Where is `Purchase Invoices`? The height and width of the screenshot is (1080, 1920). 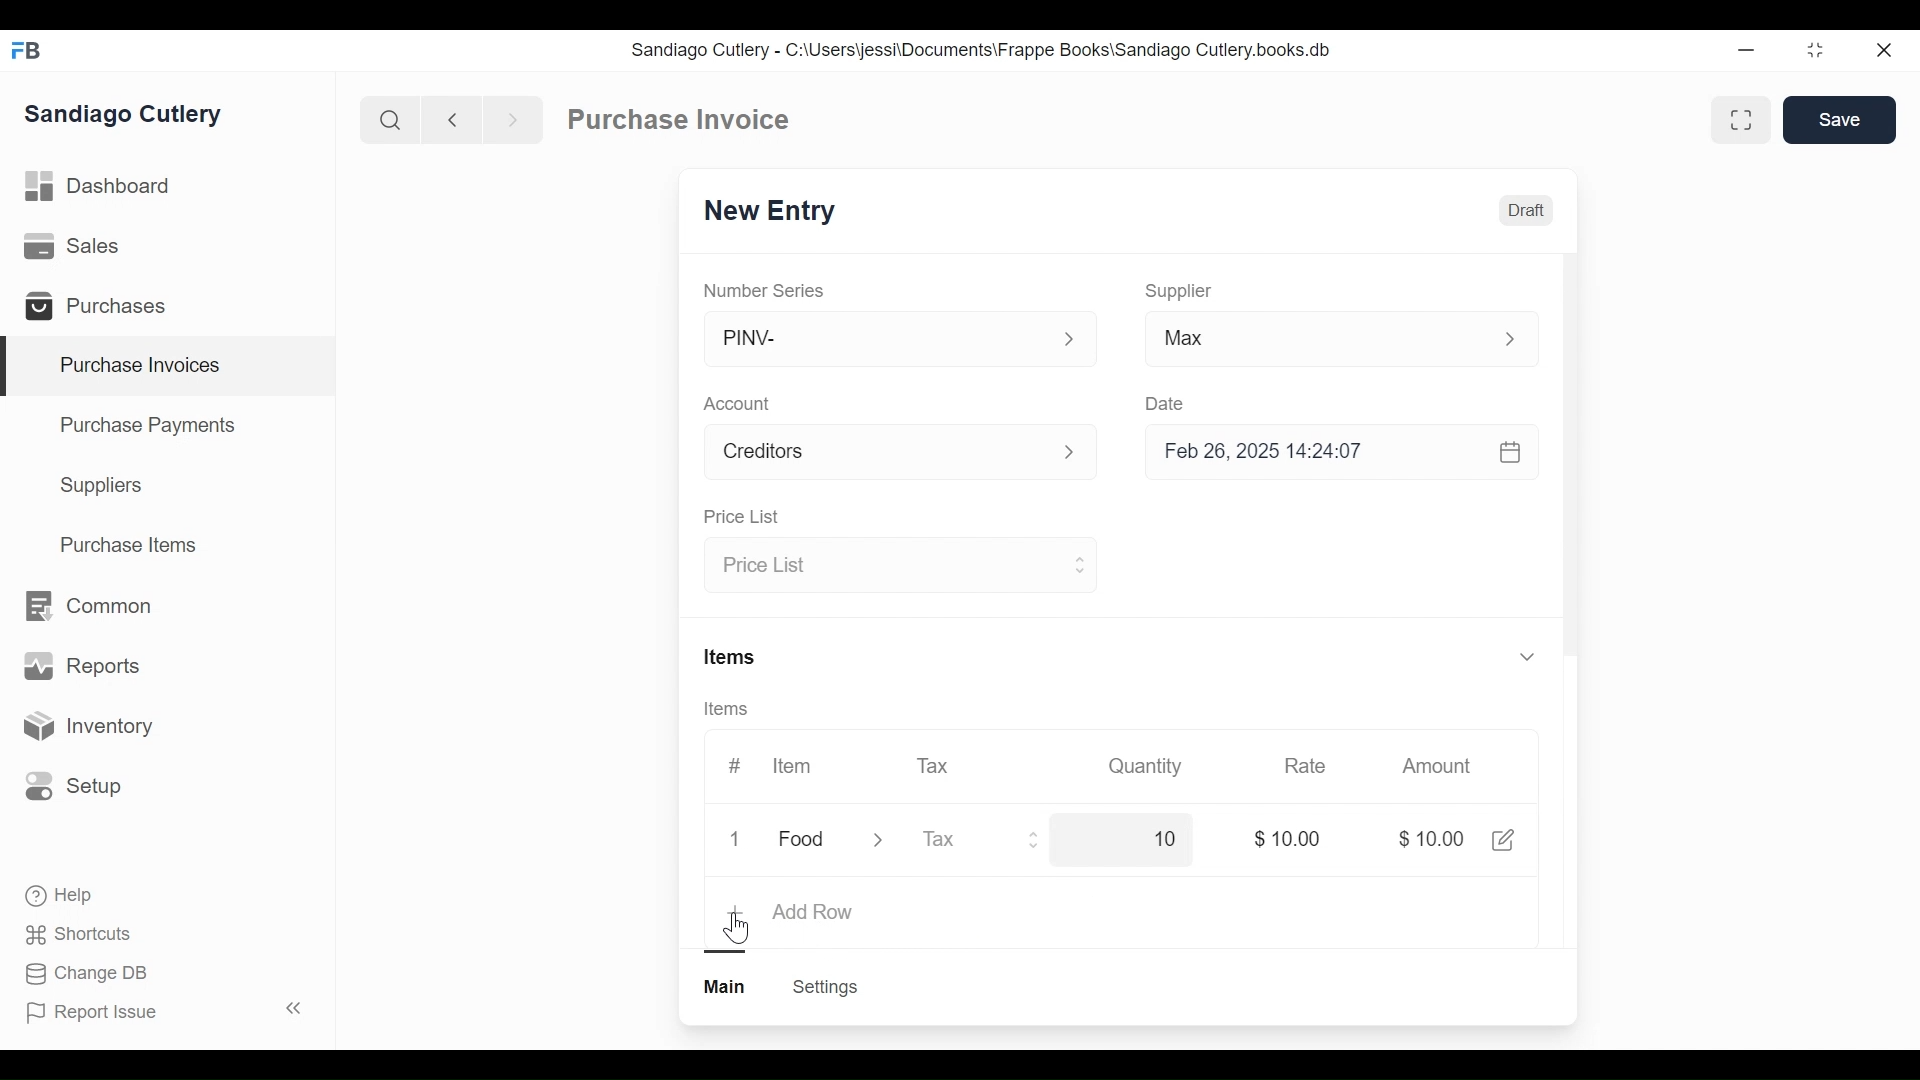 Purchase Invoices is located at coordinates (169, 367).